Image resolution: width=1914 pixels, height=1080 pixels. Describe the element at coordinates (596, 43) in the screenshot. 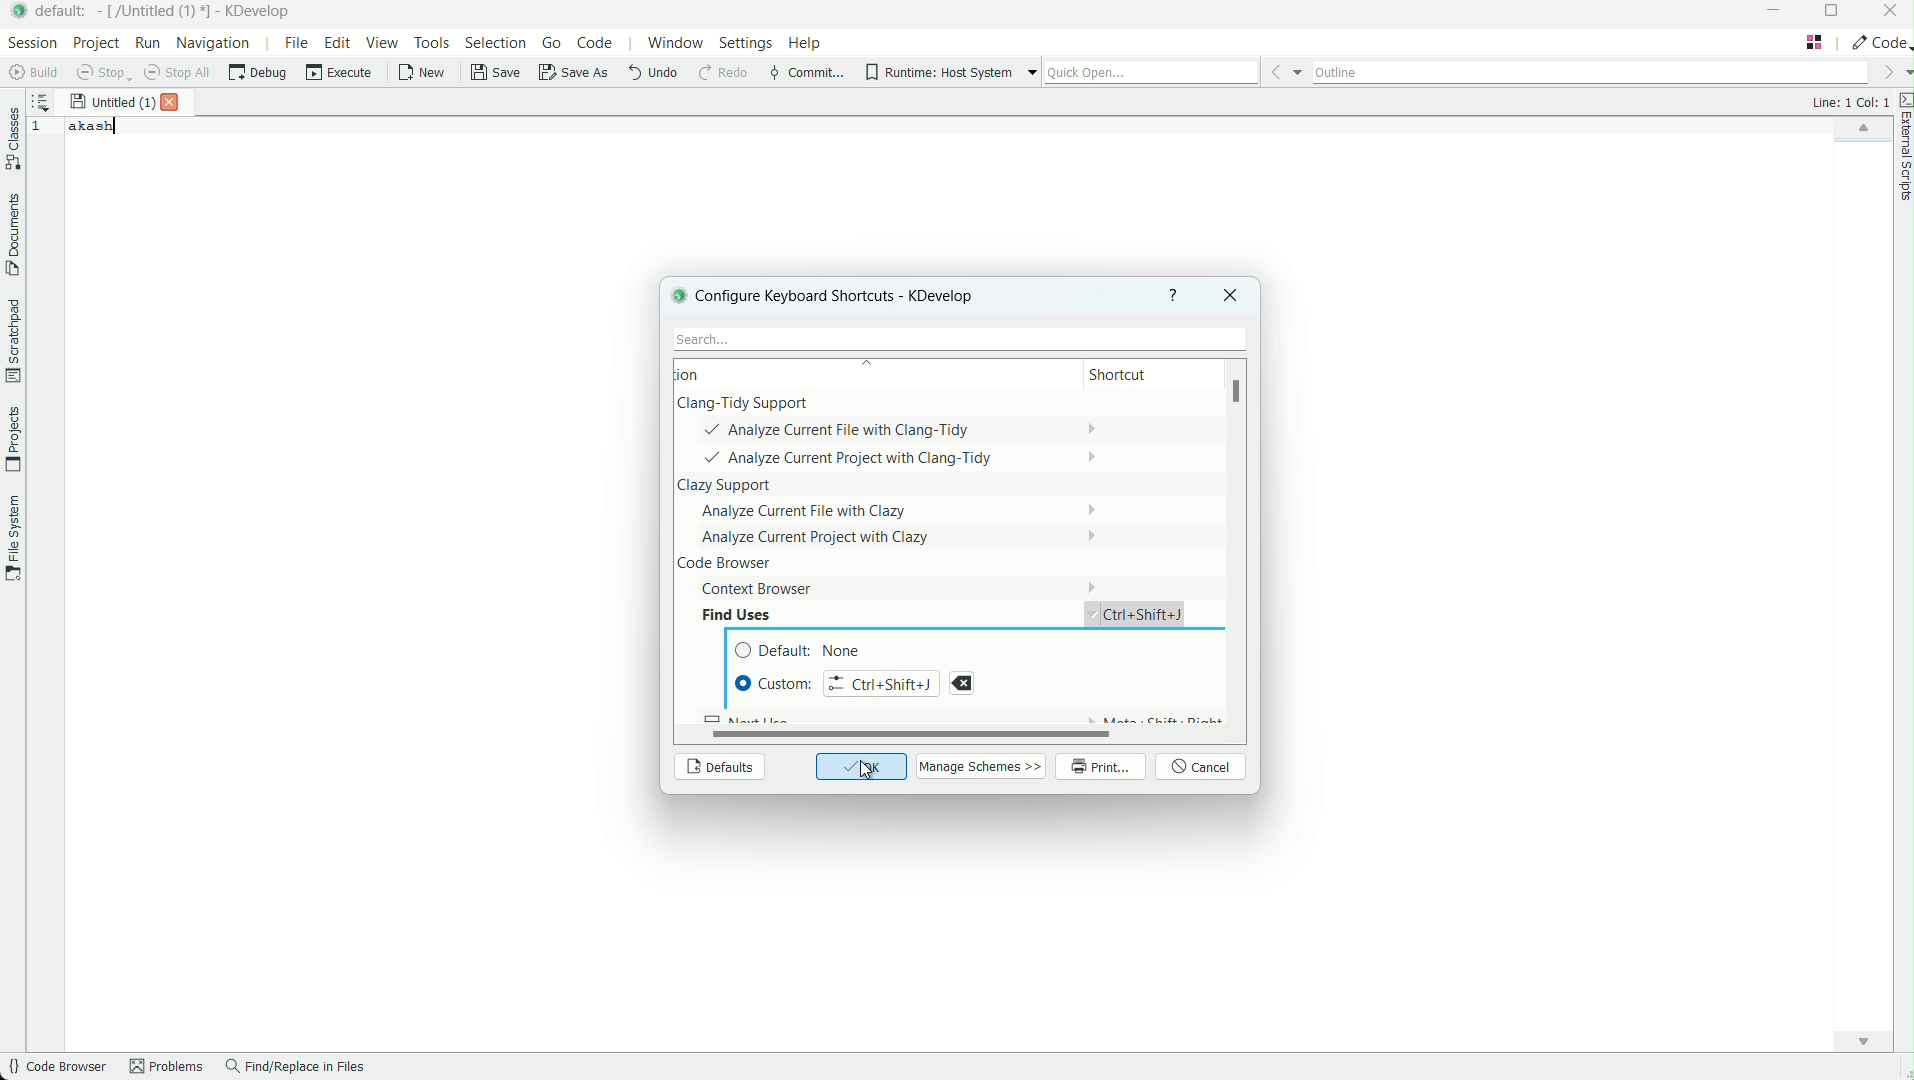

I see `code menu` at that location.